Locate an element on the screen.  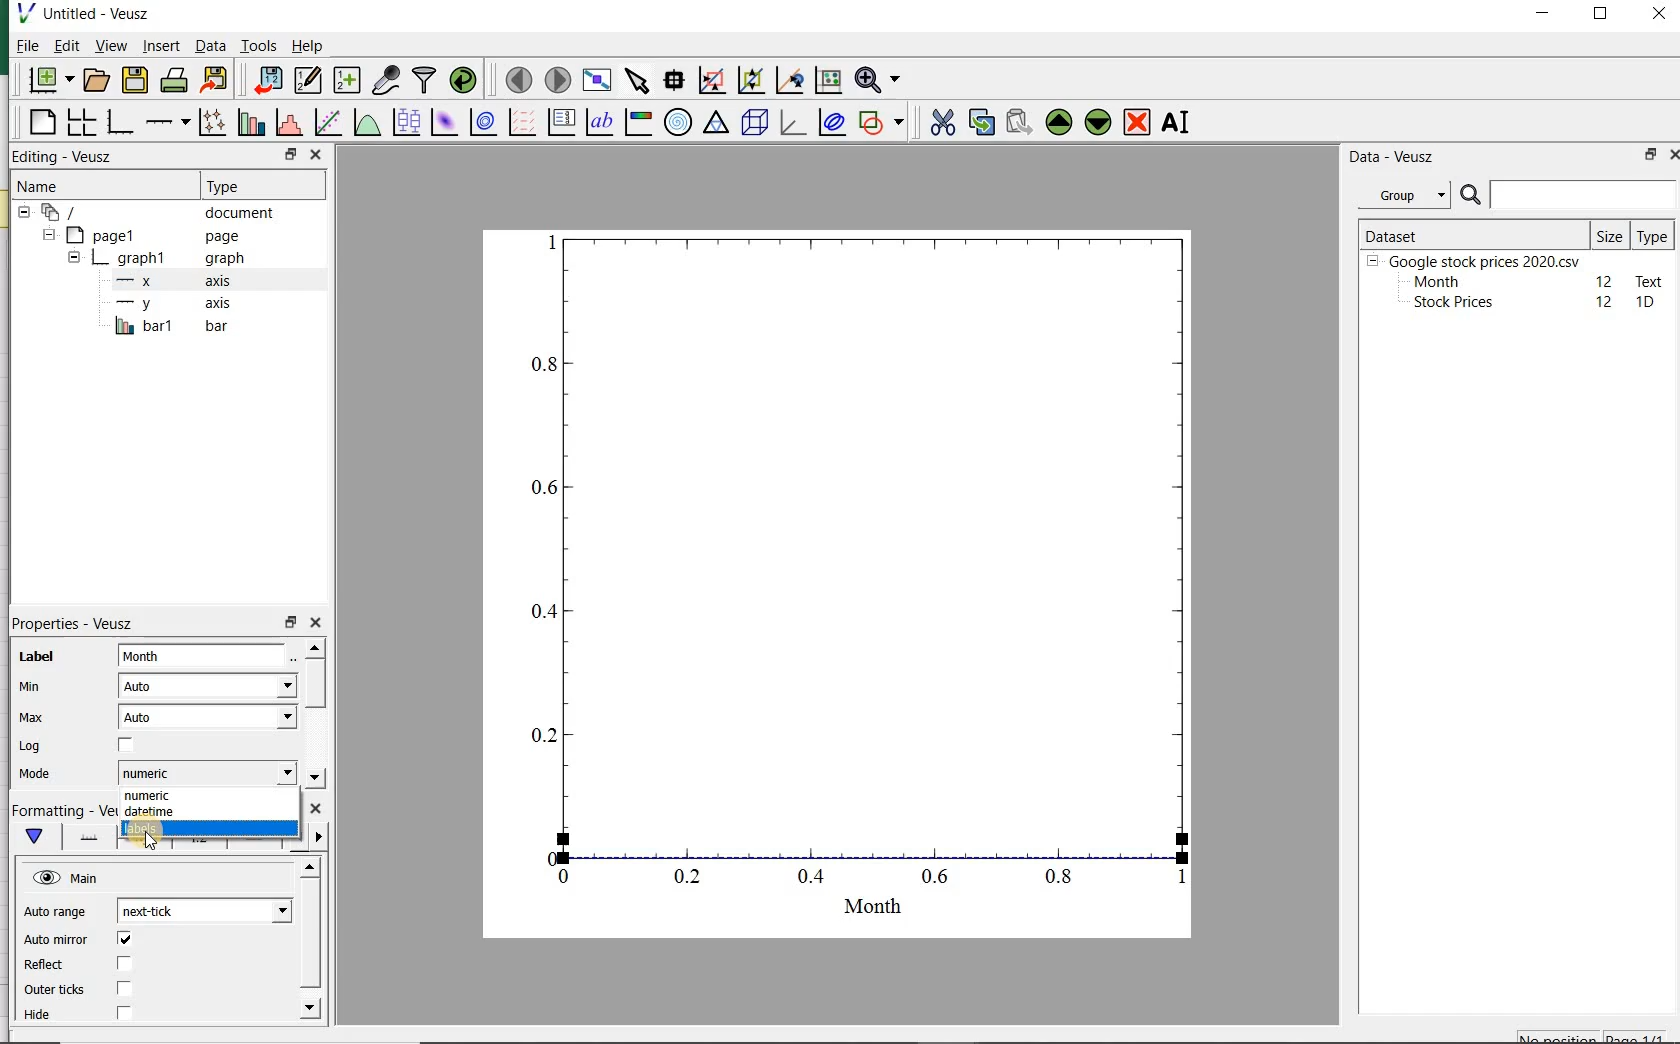
image color bar is located at coordinates (636, 122).